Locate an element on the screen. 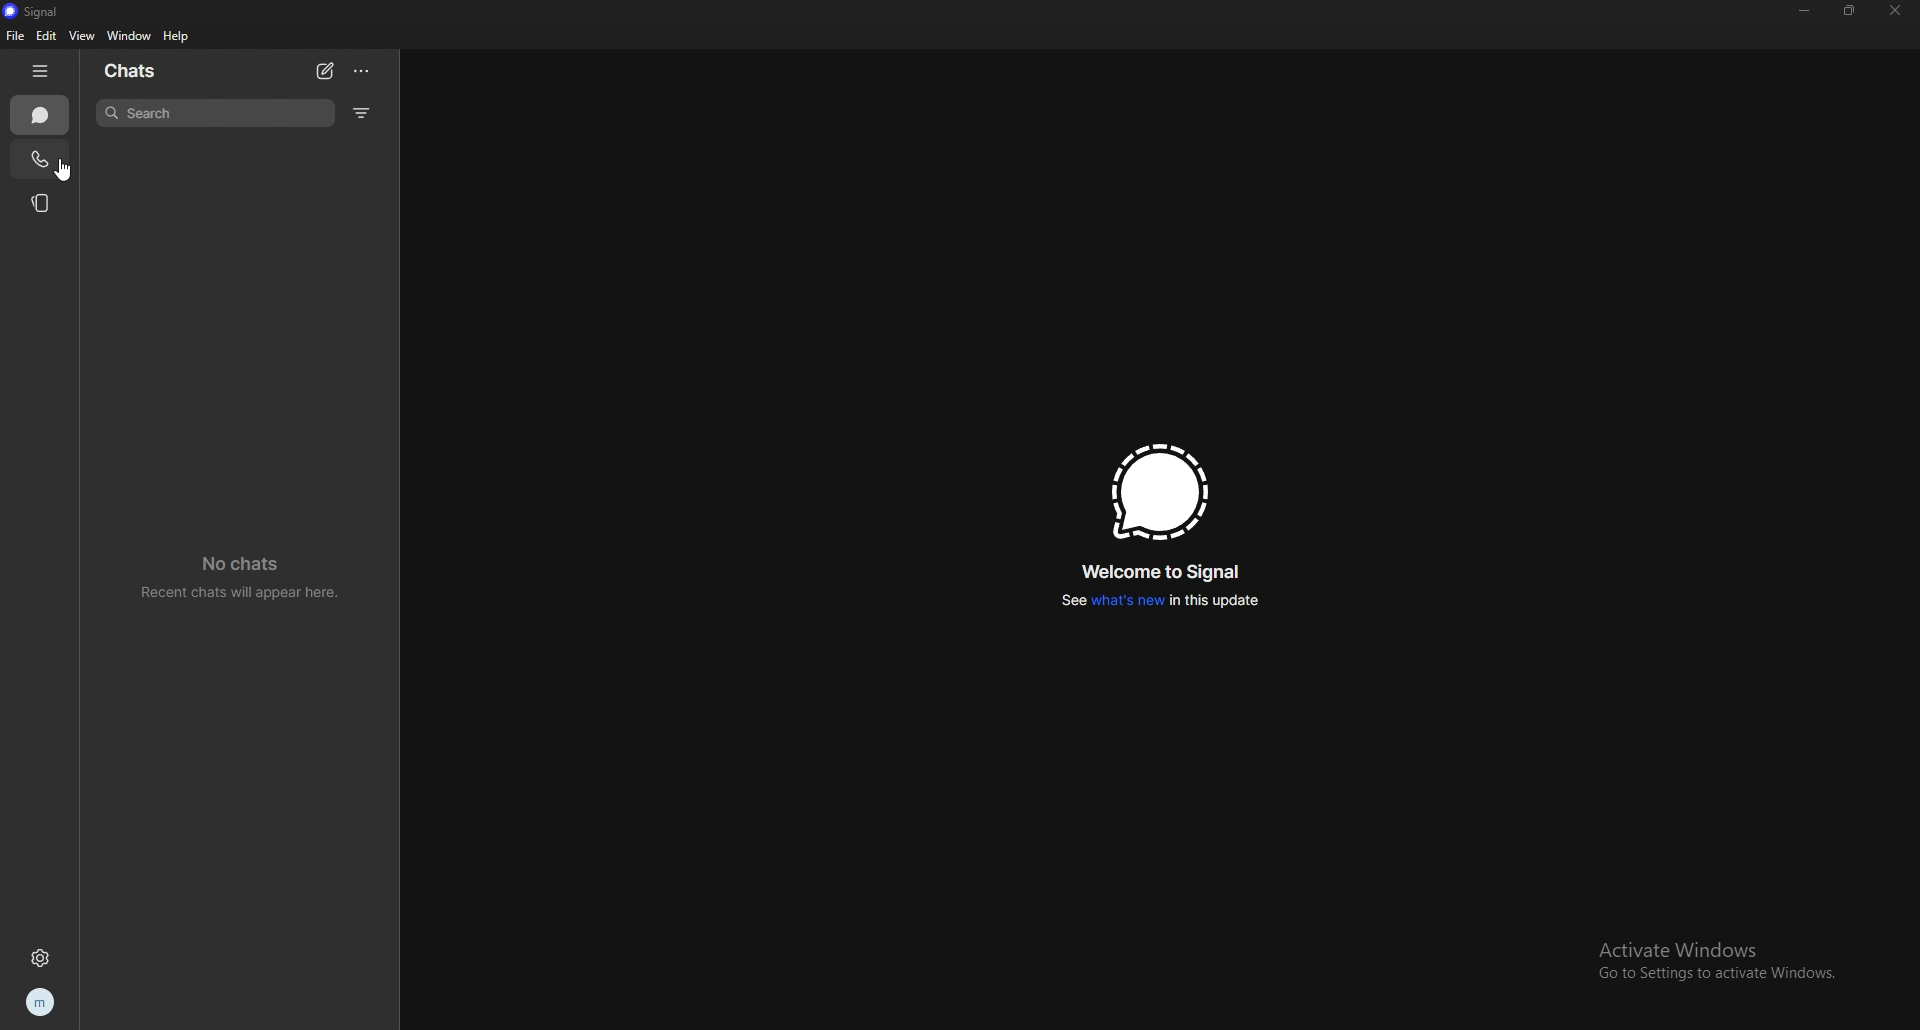 The height and width of the screenshot is (1030, 1920). close is located at coordinates (1895, 11).